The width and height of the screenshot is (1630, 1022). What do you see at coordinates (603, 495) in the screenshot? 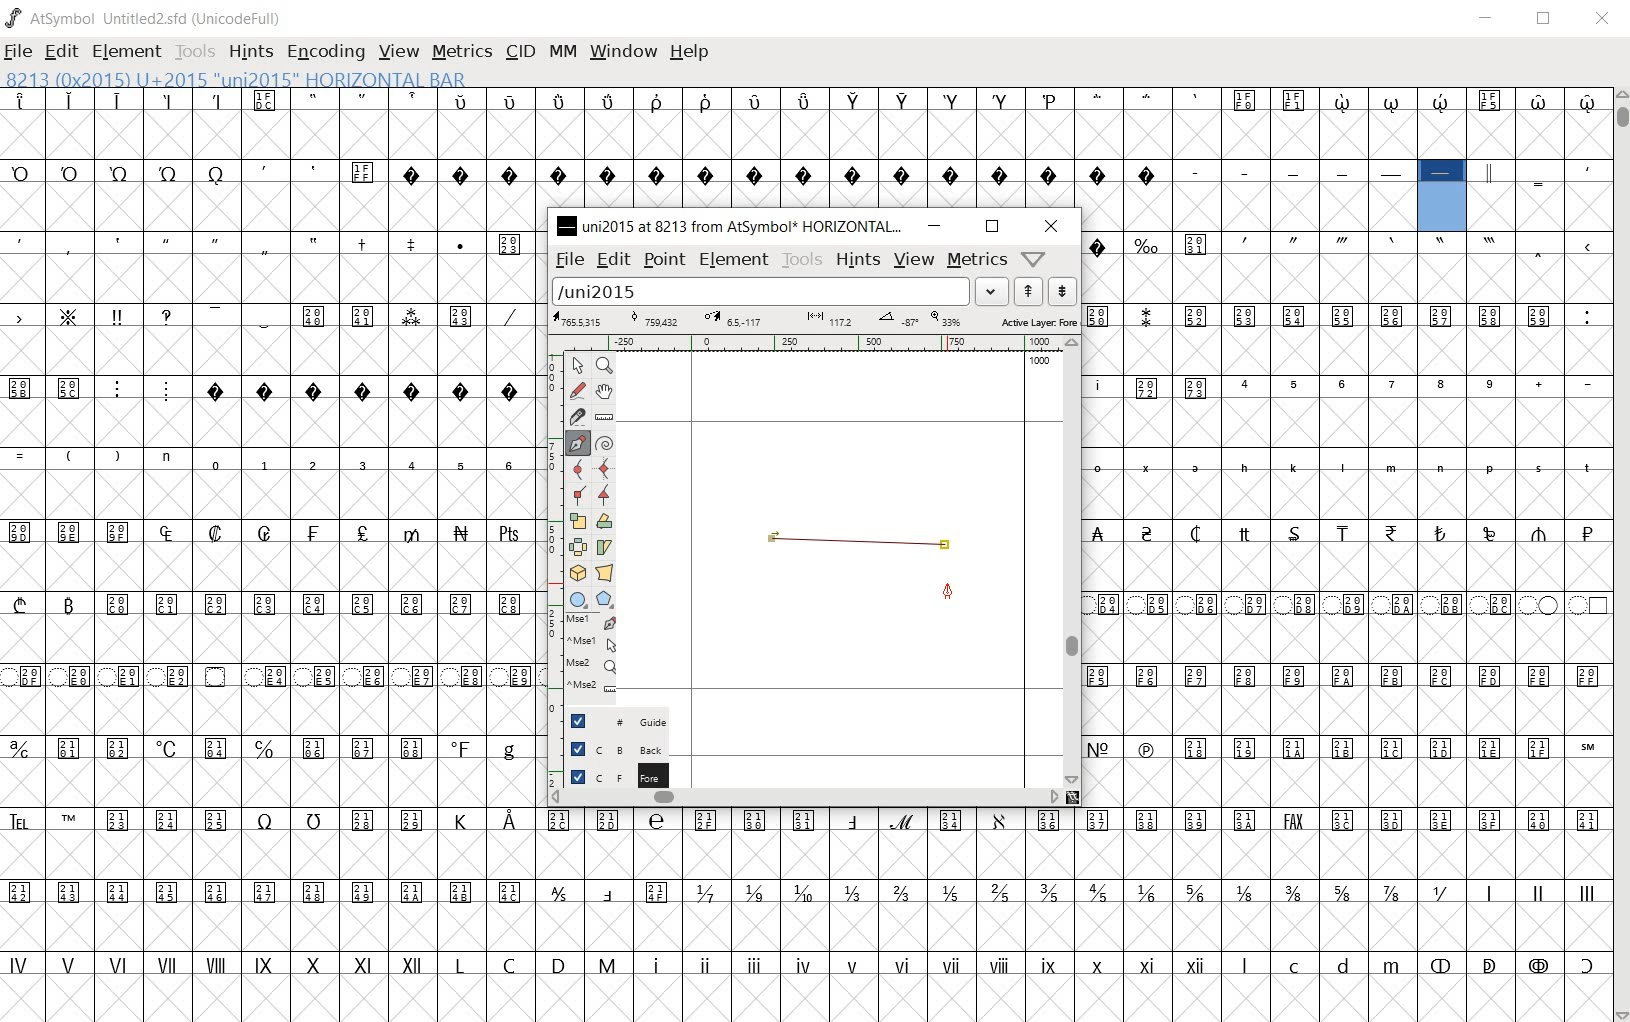
I see `Add a corner point` at bounding box center [603, 495].